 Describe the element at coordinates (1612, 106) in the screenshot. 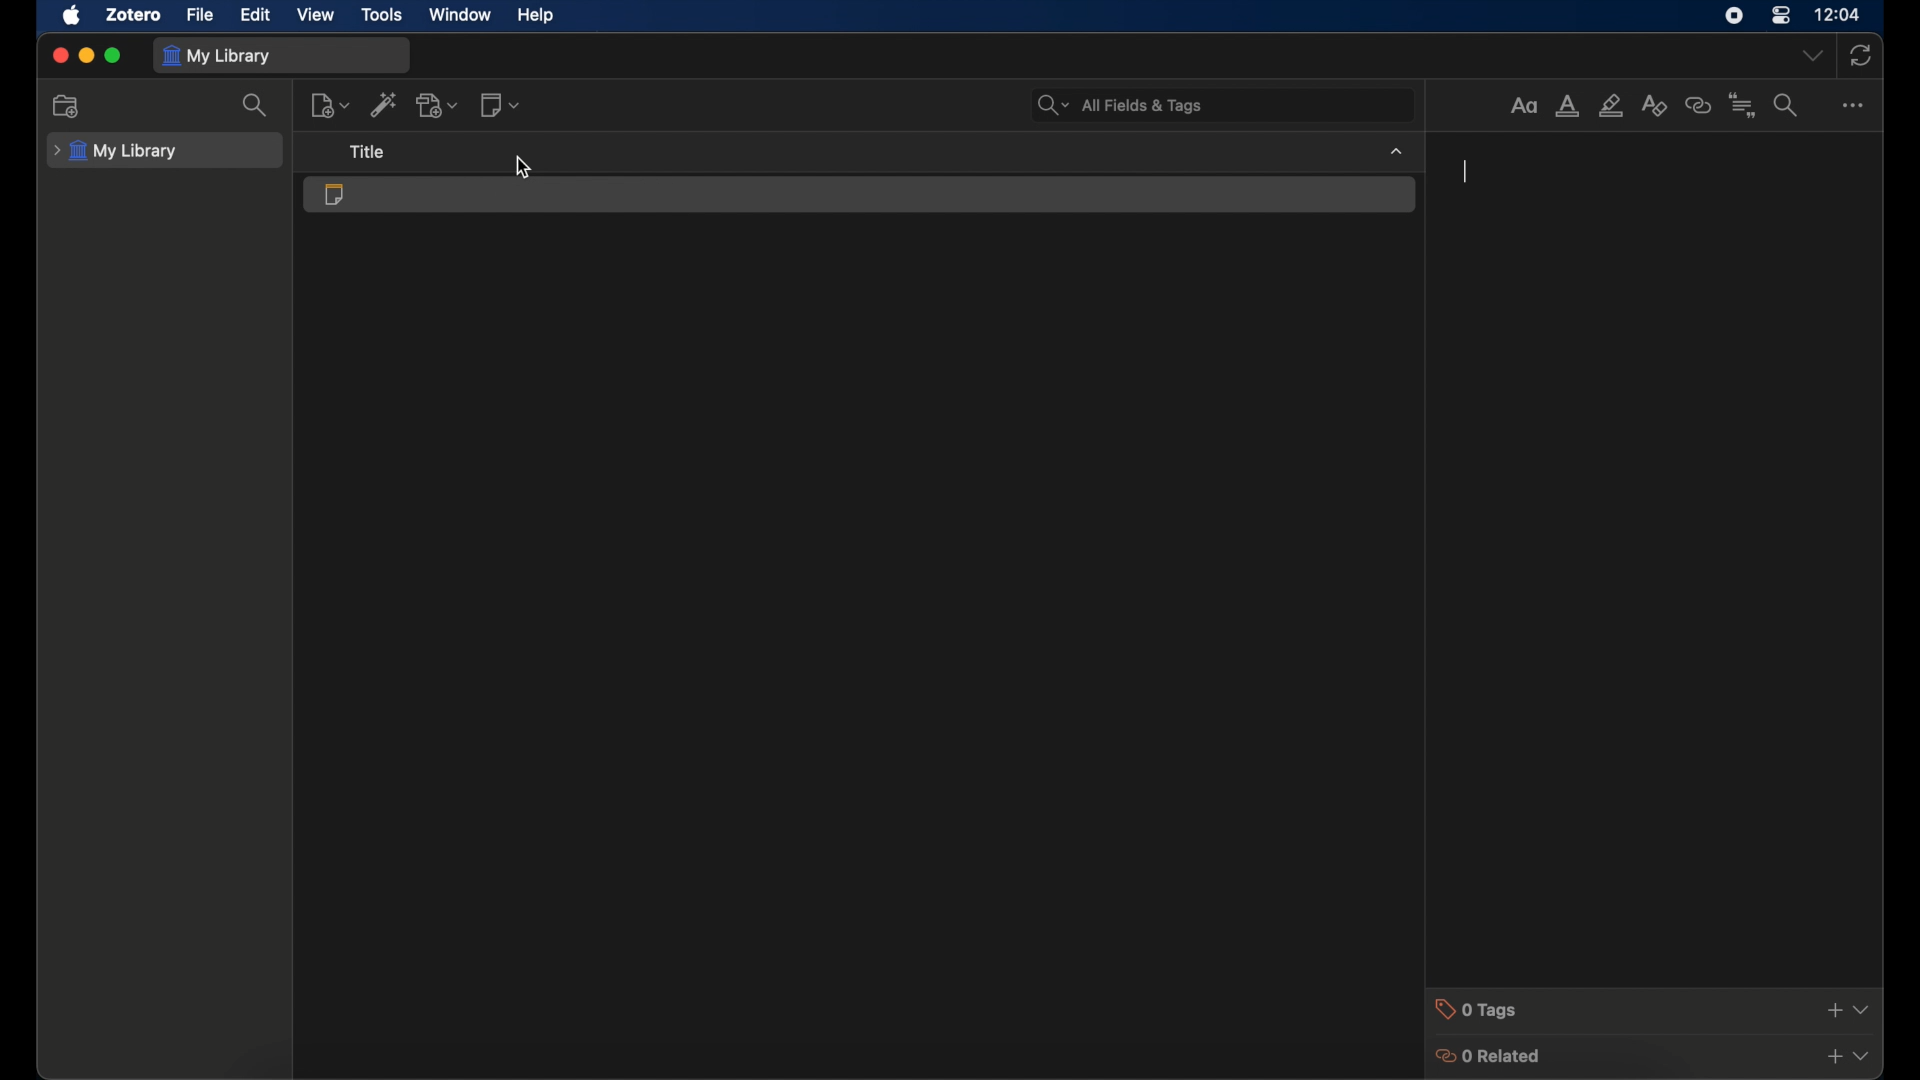

I see `highlight text` at that location.